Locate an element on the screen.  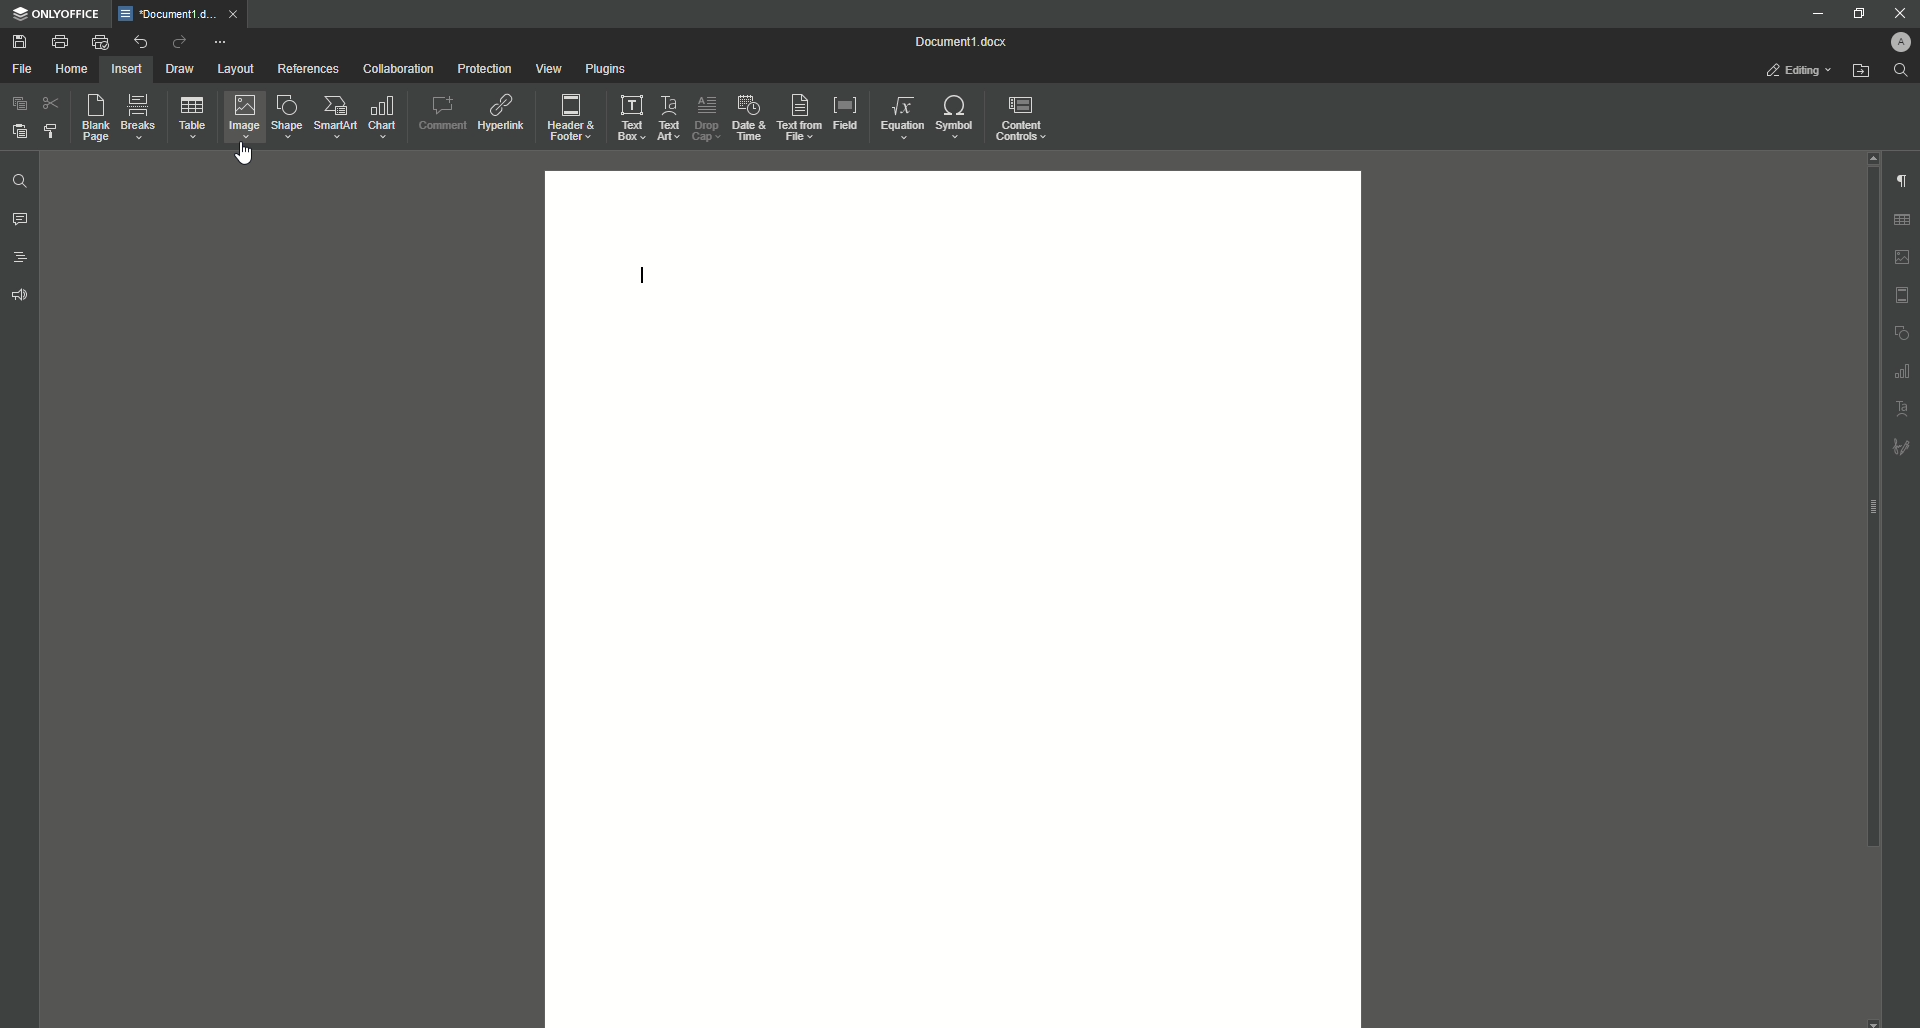
Save is located at coordinates (17, 42).